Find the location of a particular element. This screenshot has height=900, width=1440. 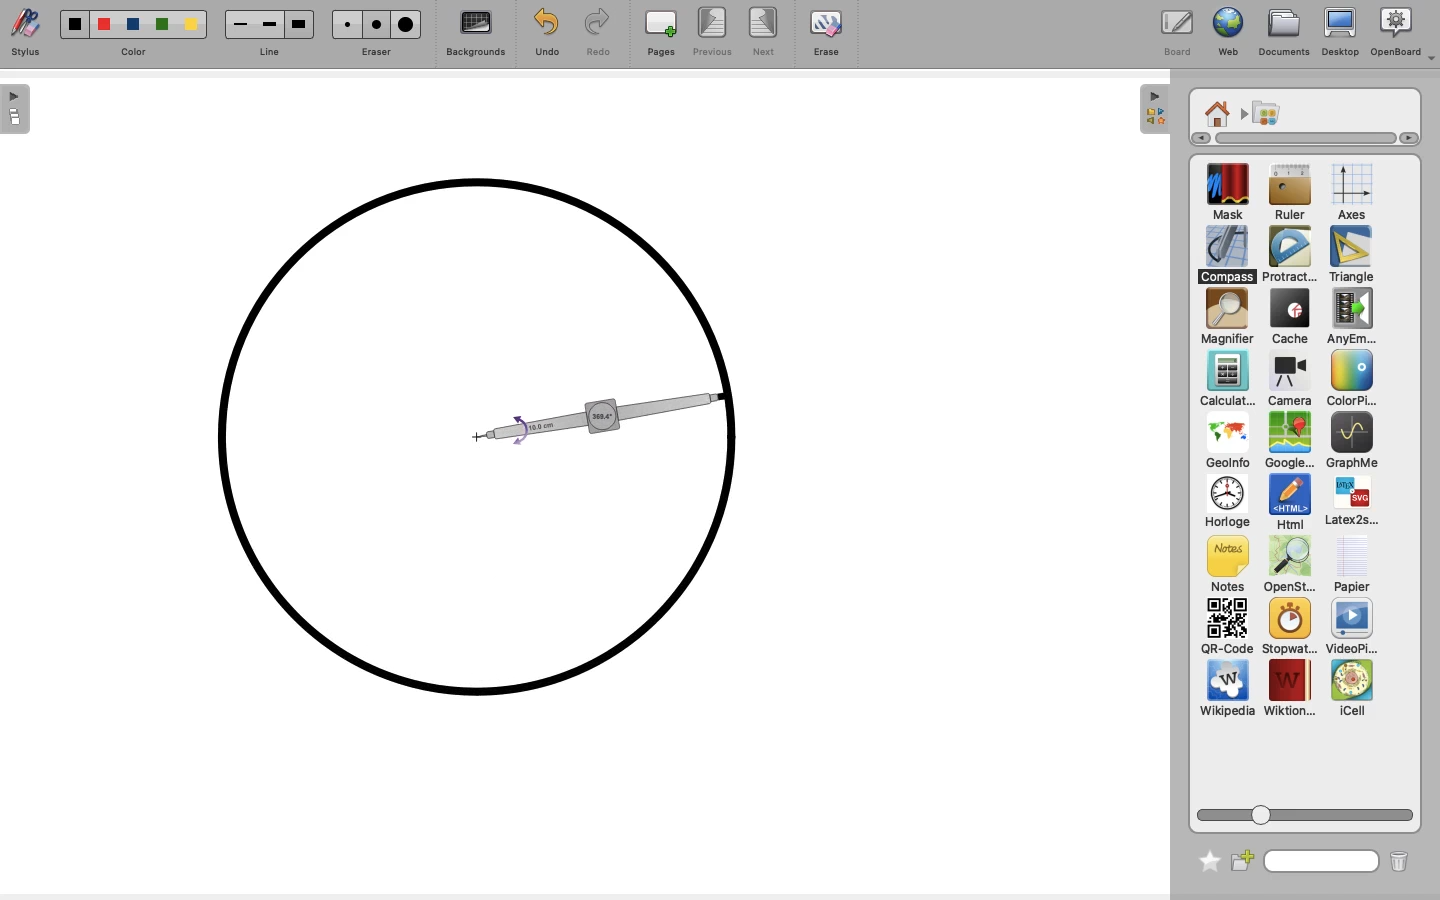

Circle almost complete is located at coordinates (501, 422).